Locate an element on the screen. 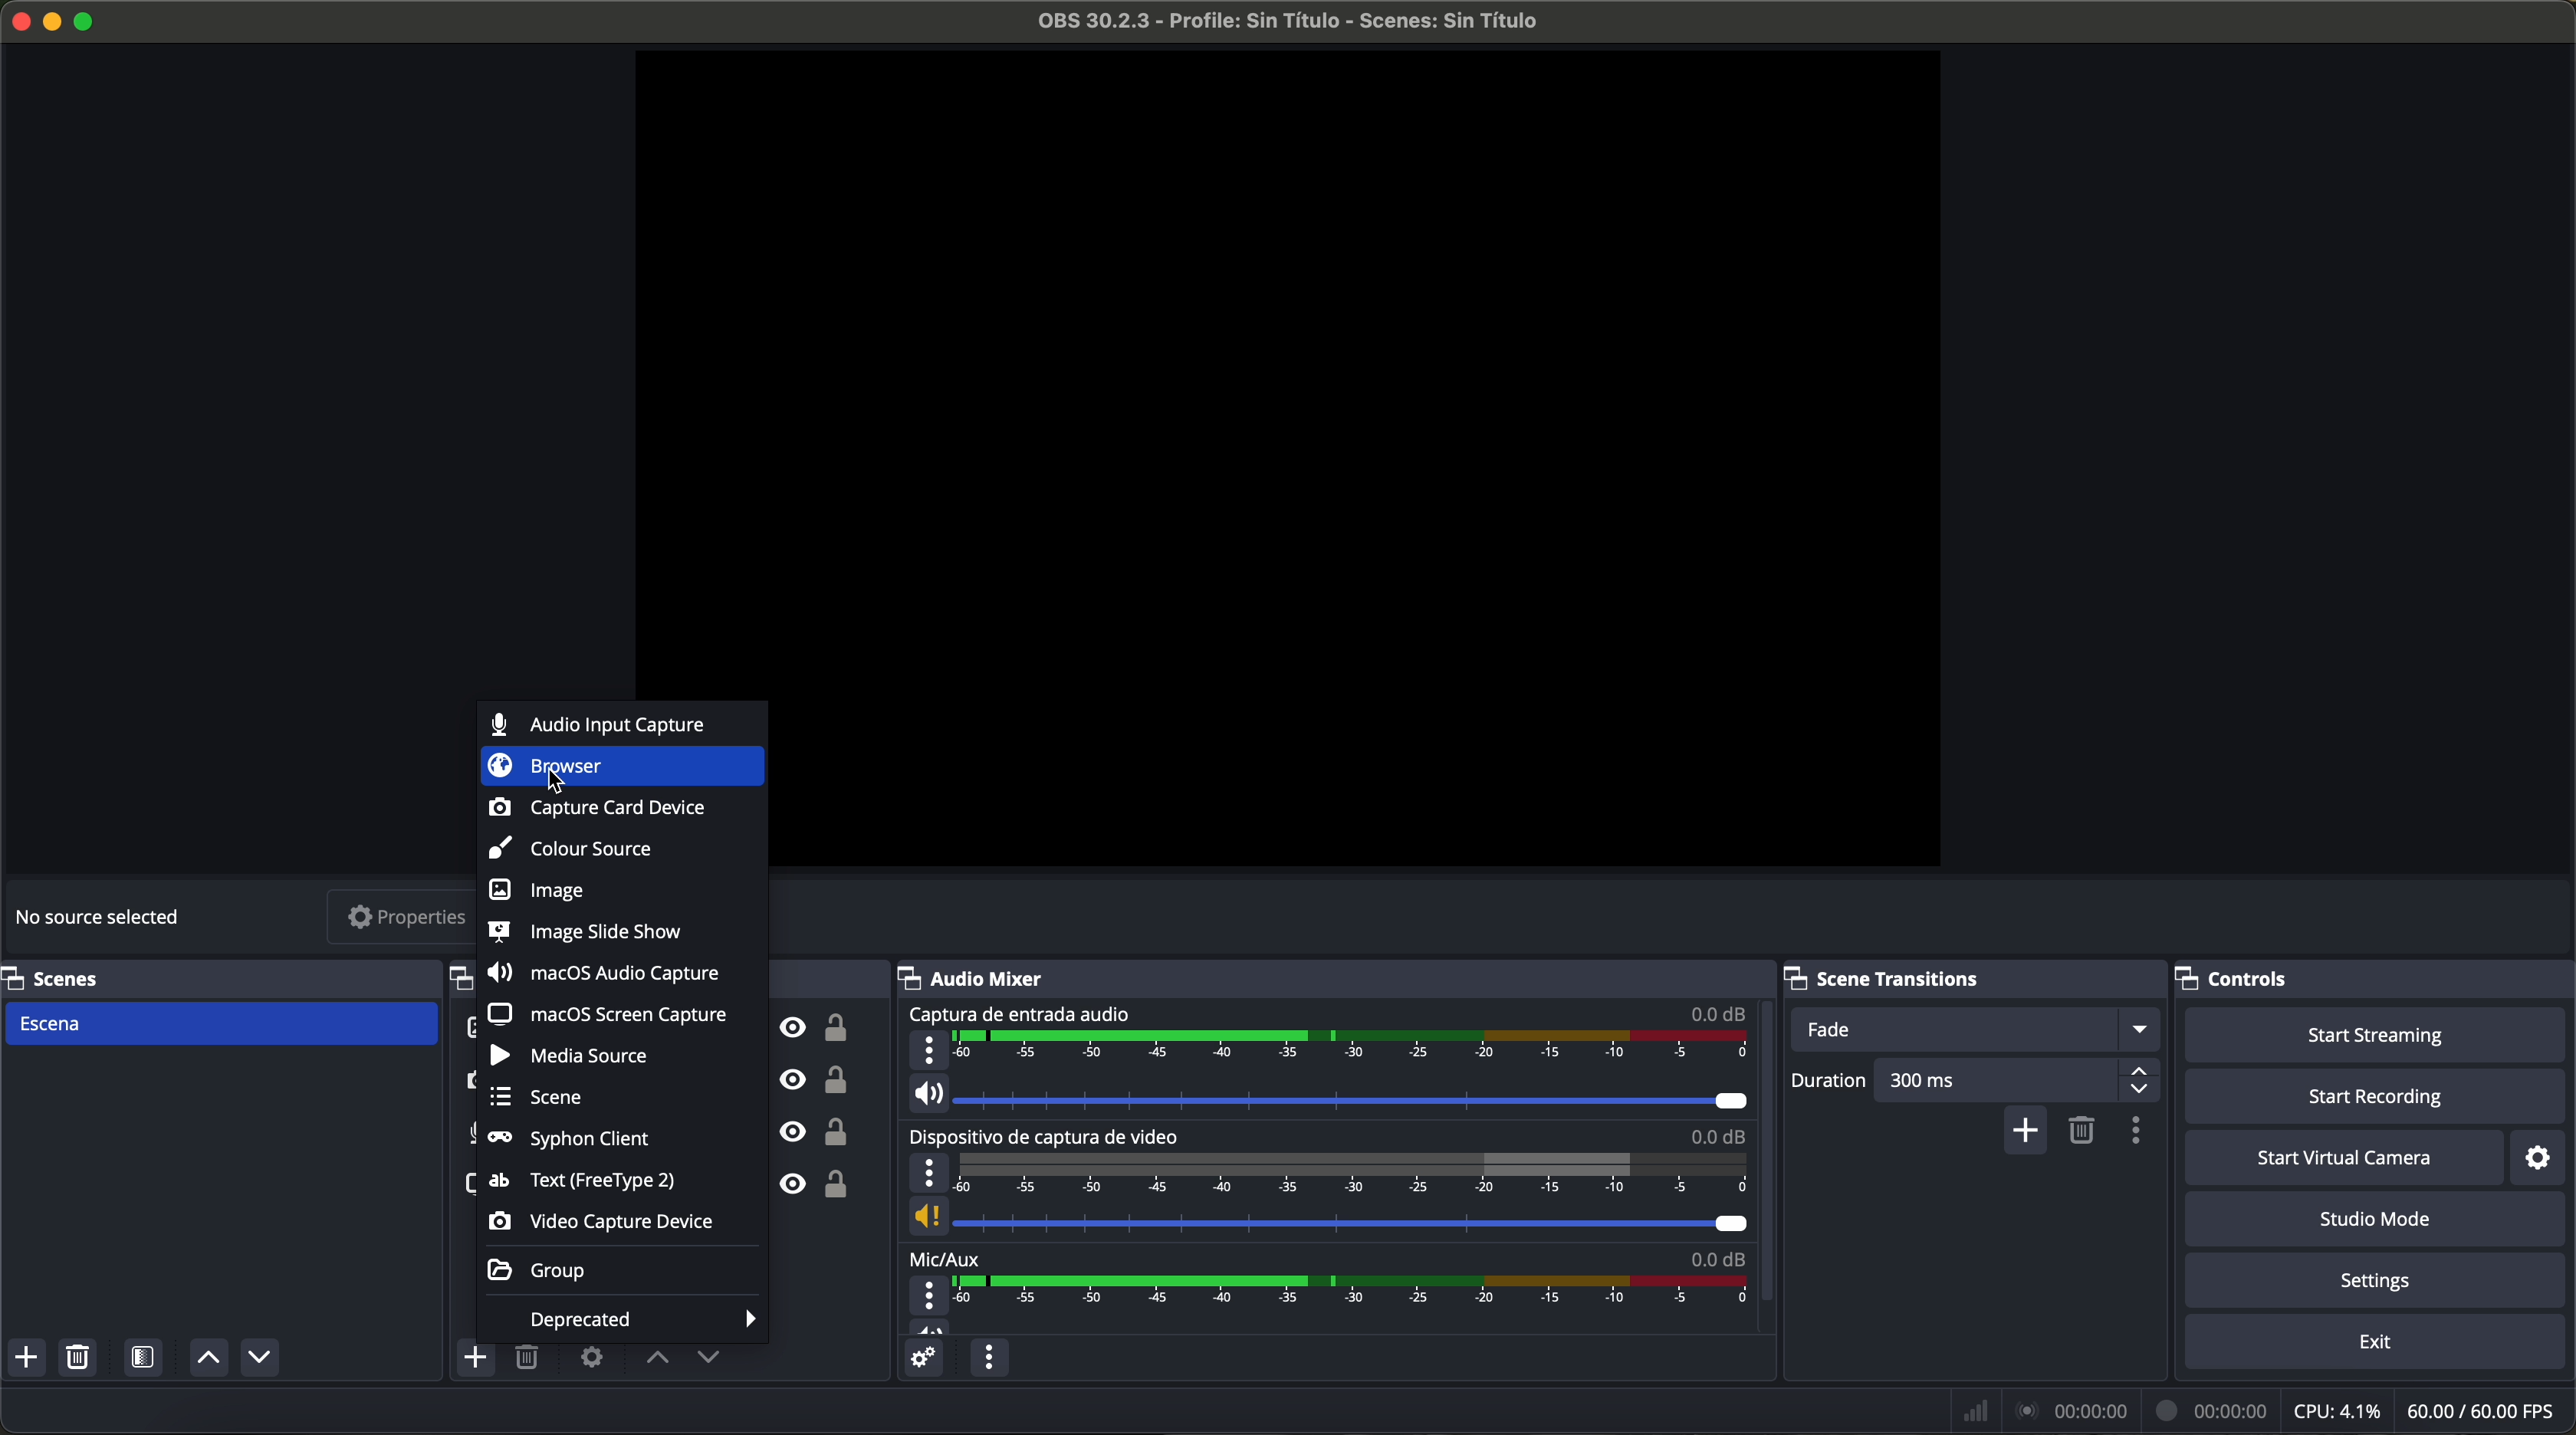 Image resolution: width=2576 pixels, height=1435 pixels. scene is located at coordinates (538, 1100).